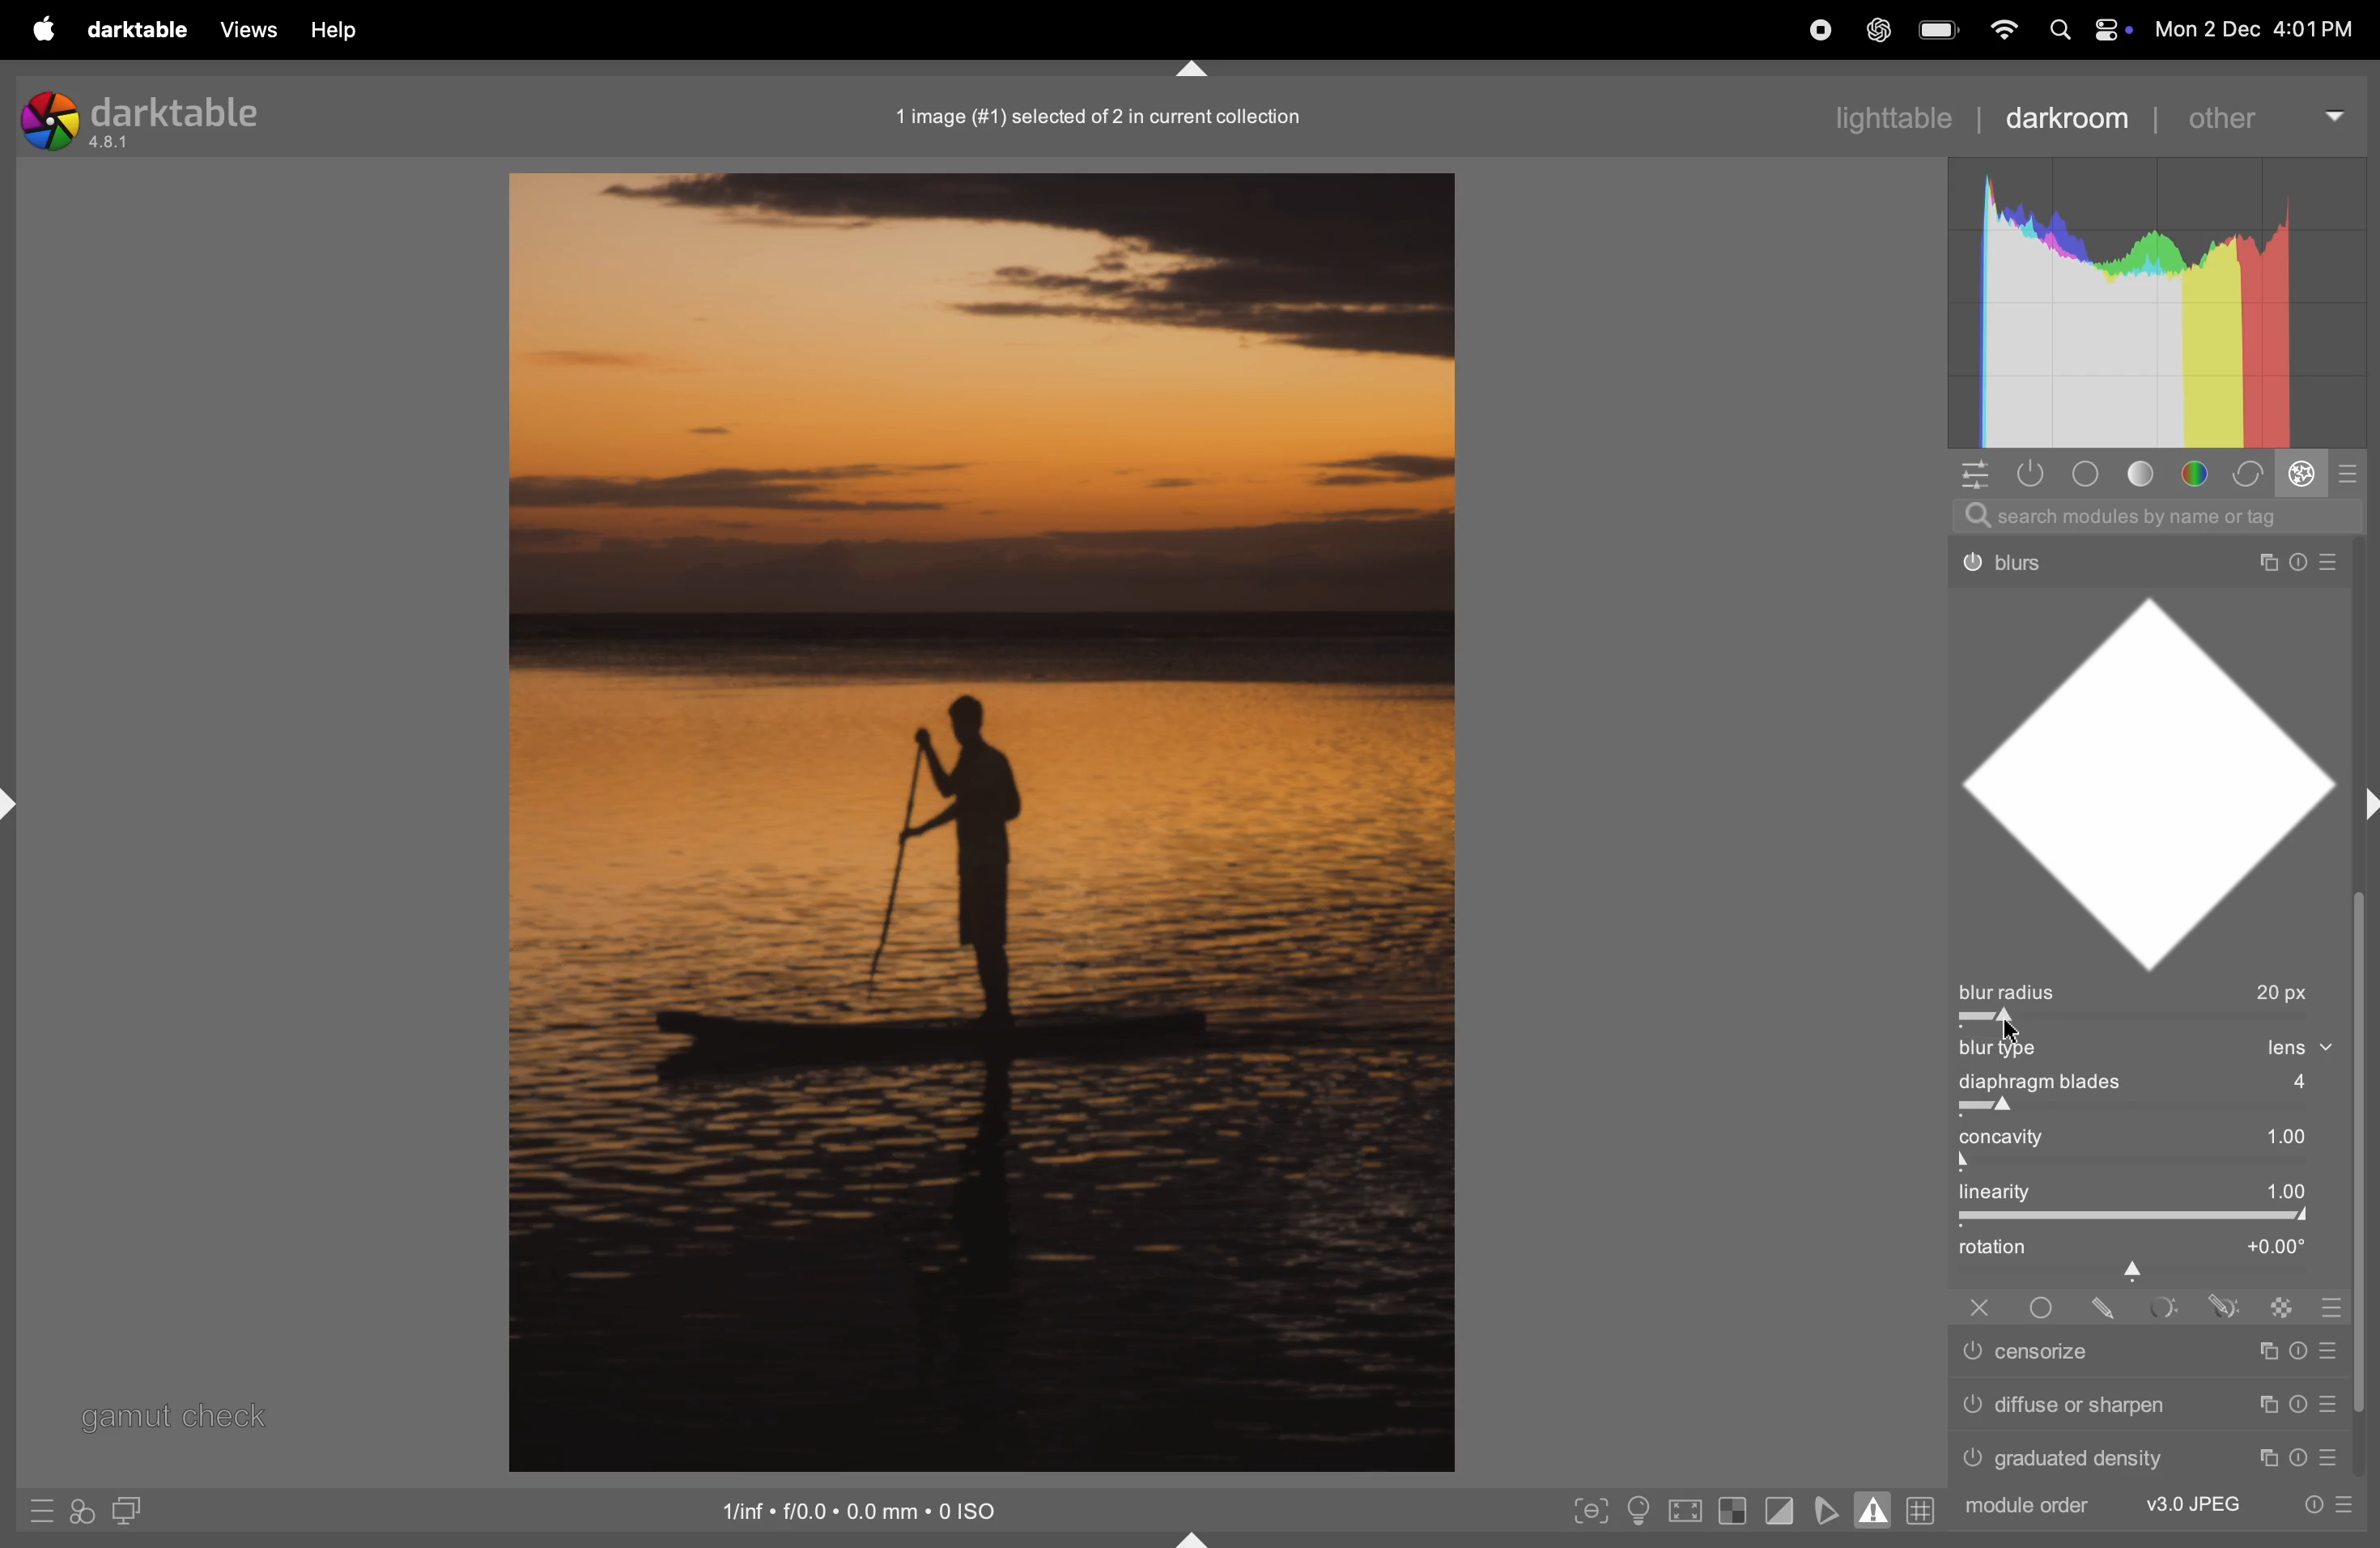 The image size is (2380, 1548). I want to click on con cativity, so click(2156, 1136).